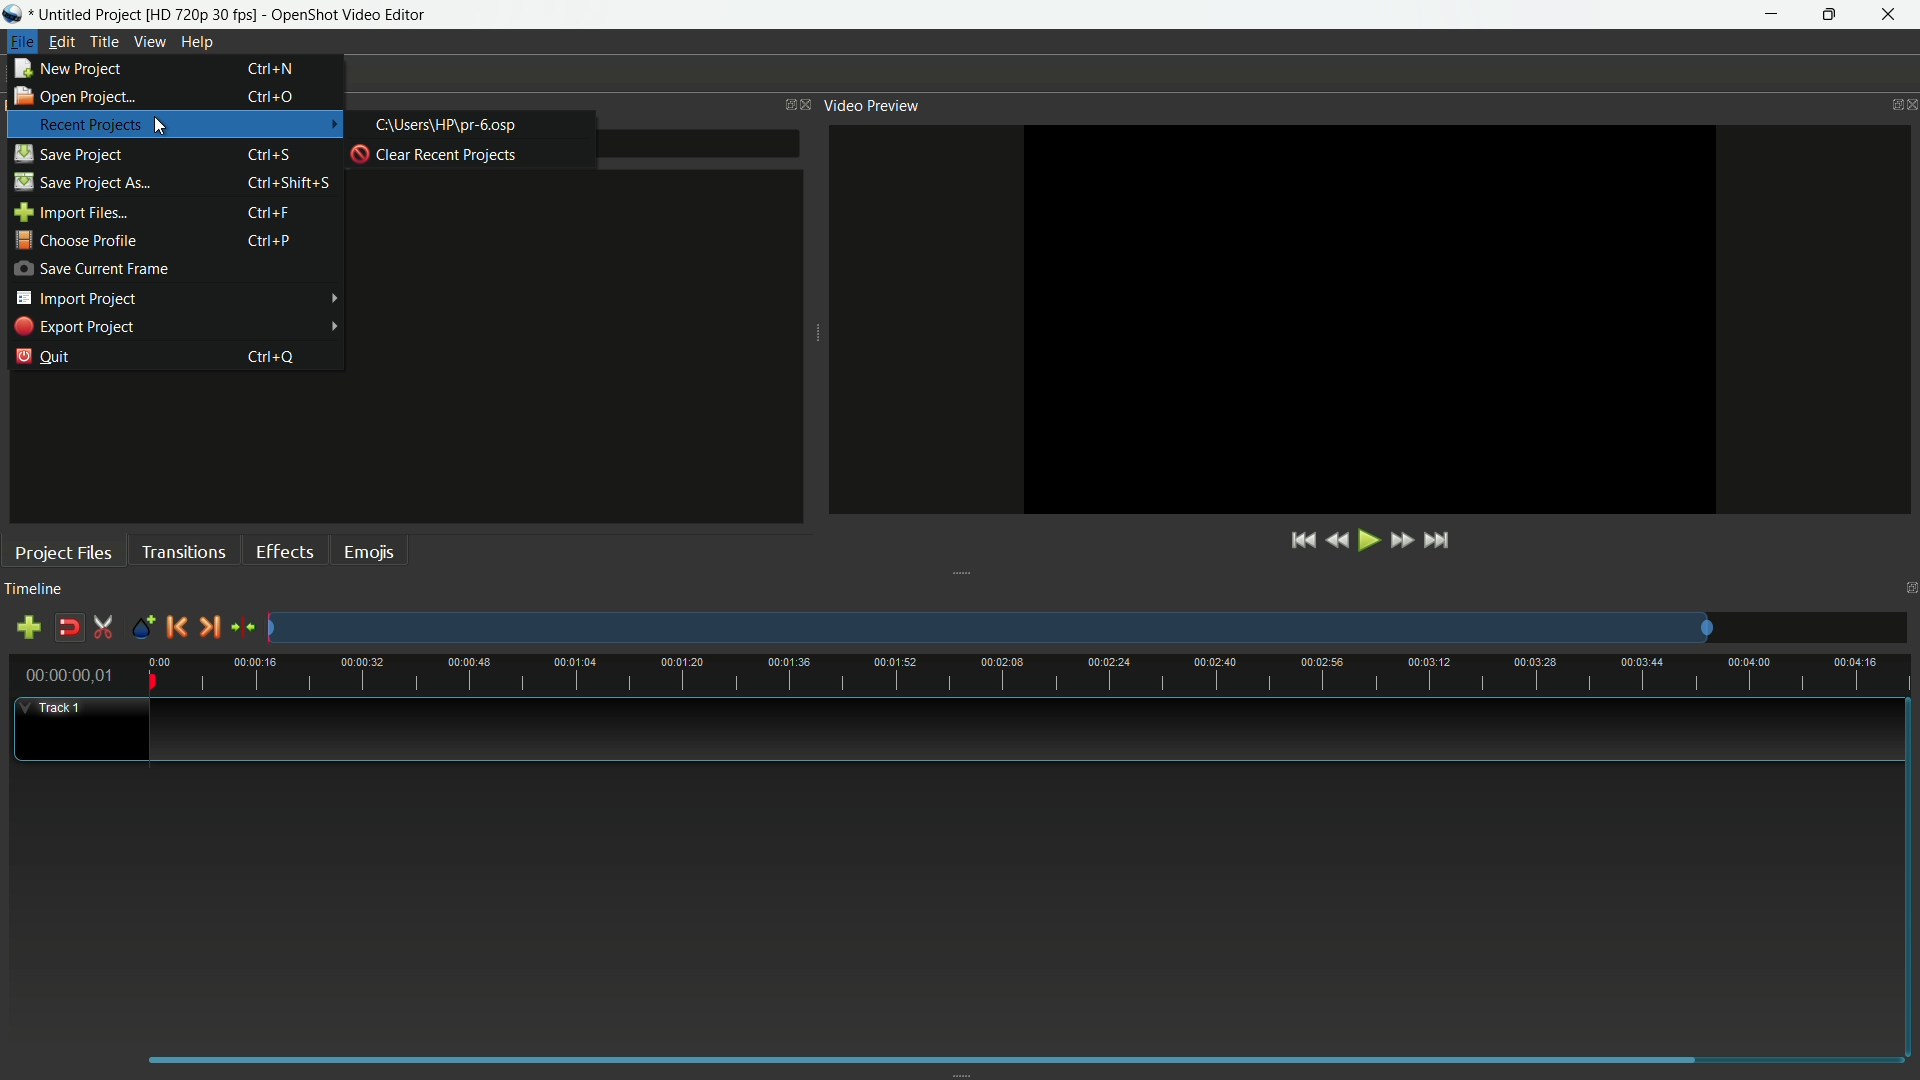 Image resolution: width=1920 pixels, height=1080 pixels. Describe the element at coordinates (68, 153) in the screenshot. I see `save project` at that location.